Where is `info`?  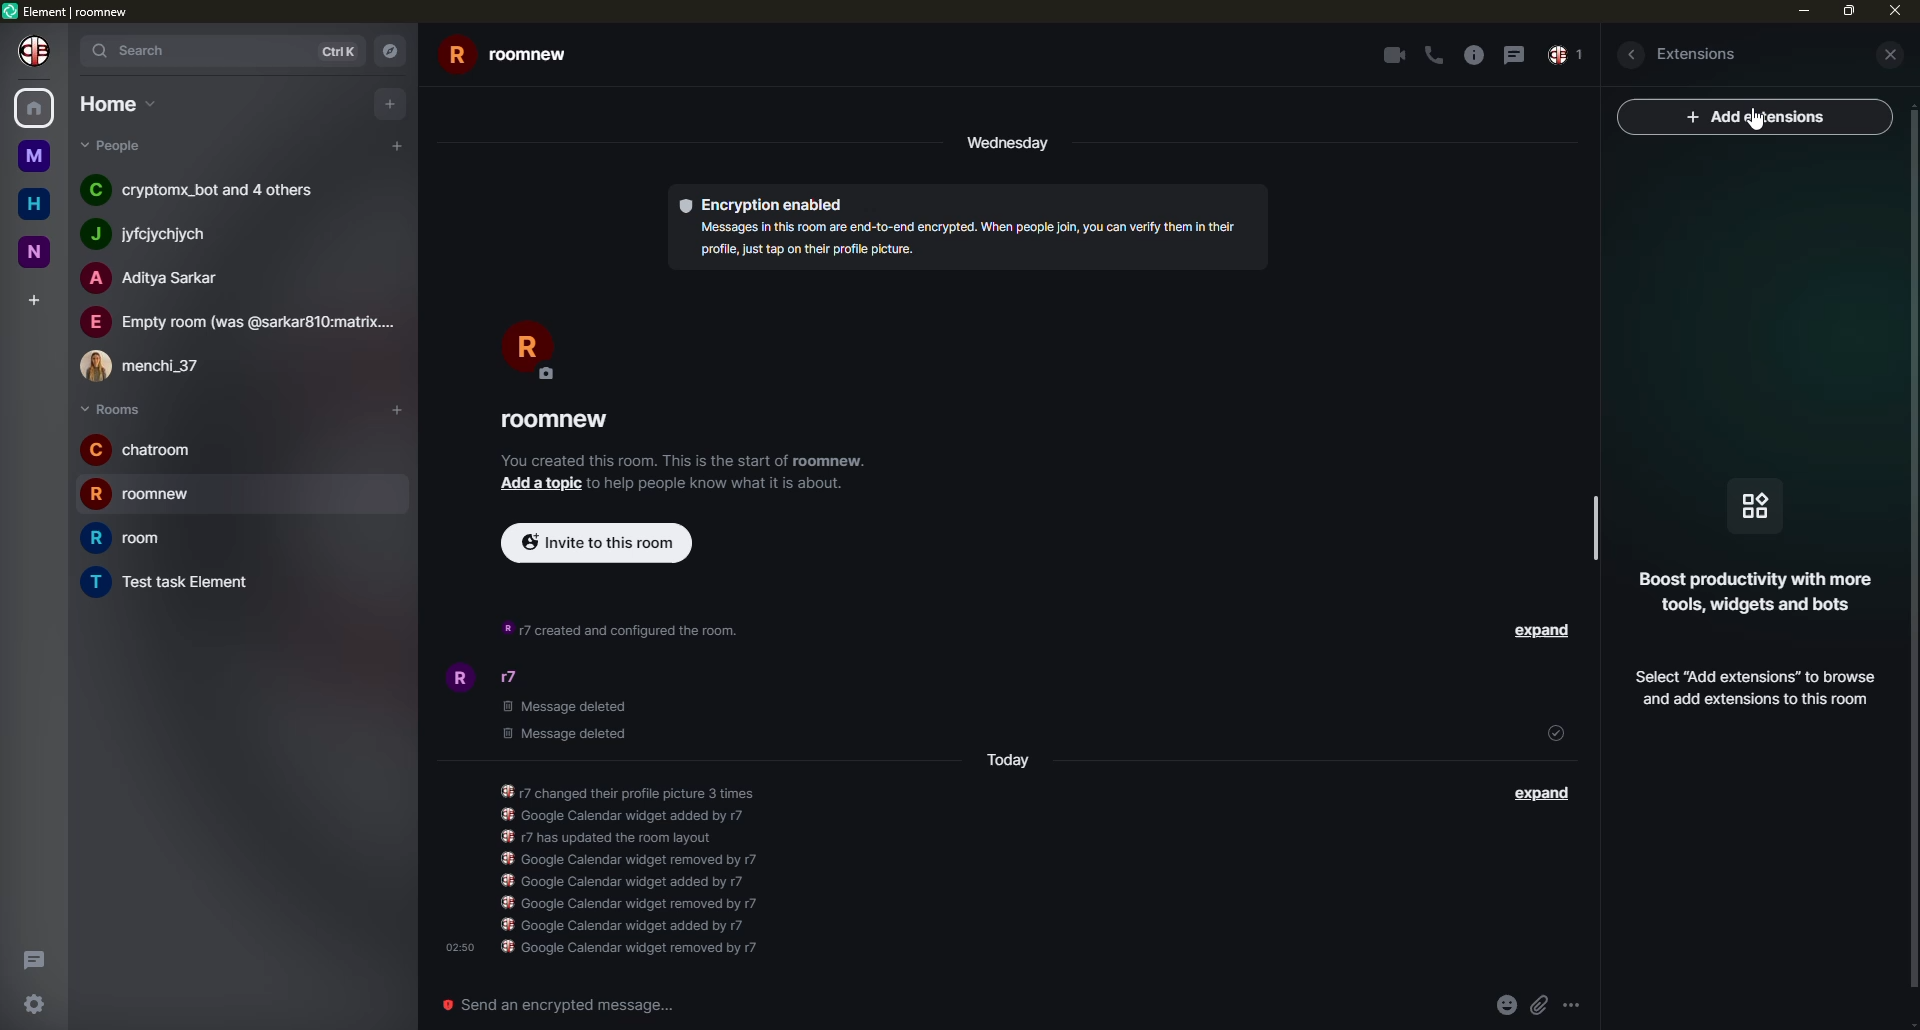
info is located at coordinates (1475, 56).